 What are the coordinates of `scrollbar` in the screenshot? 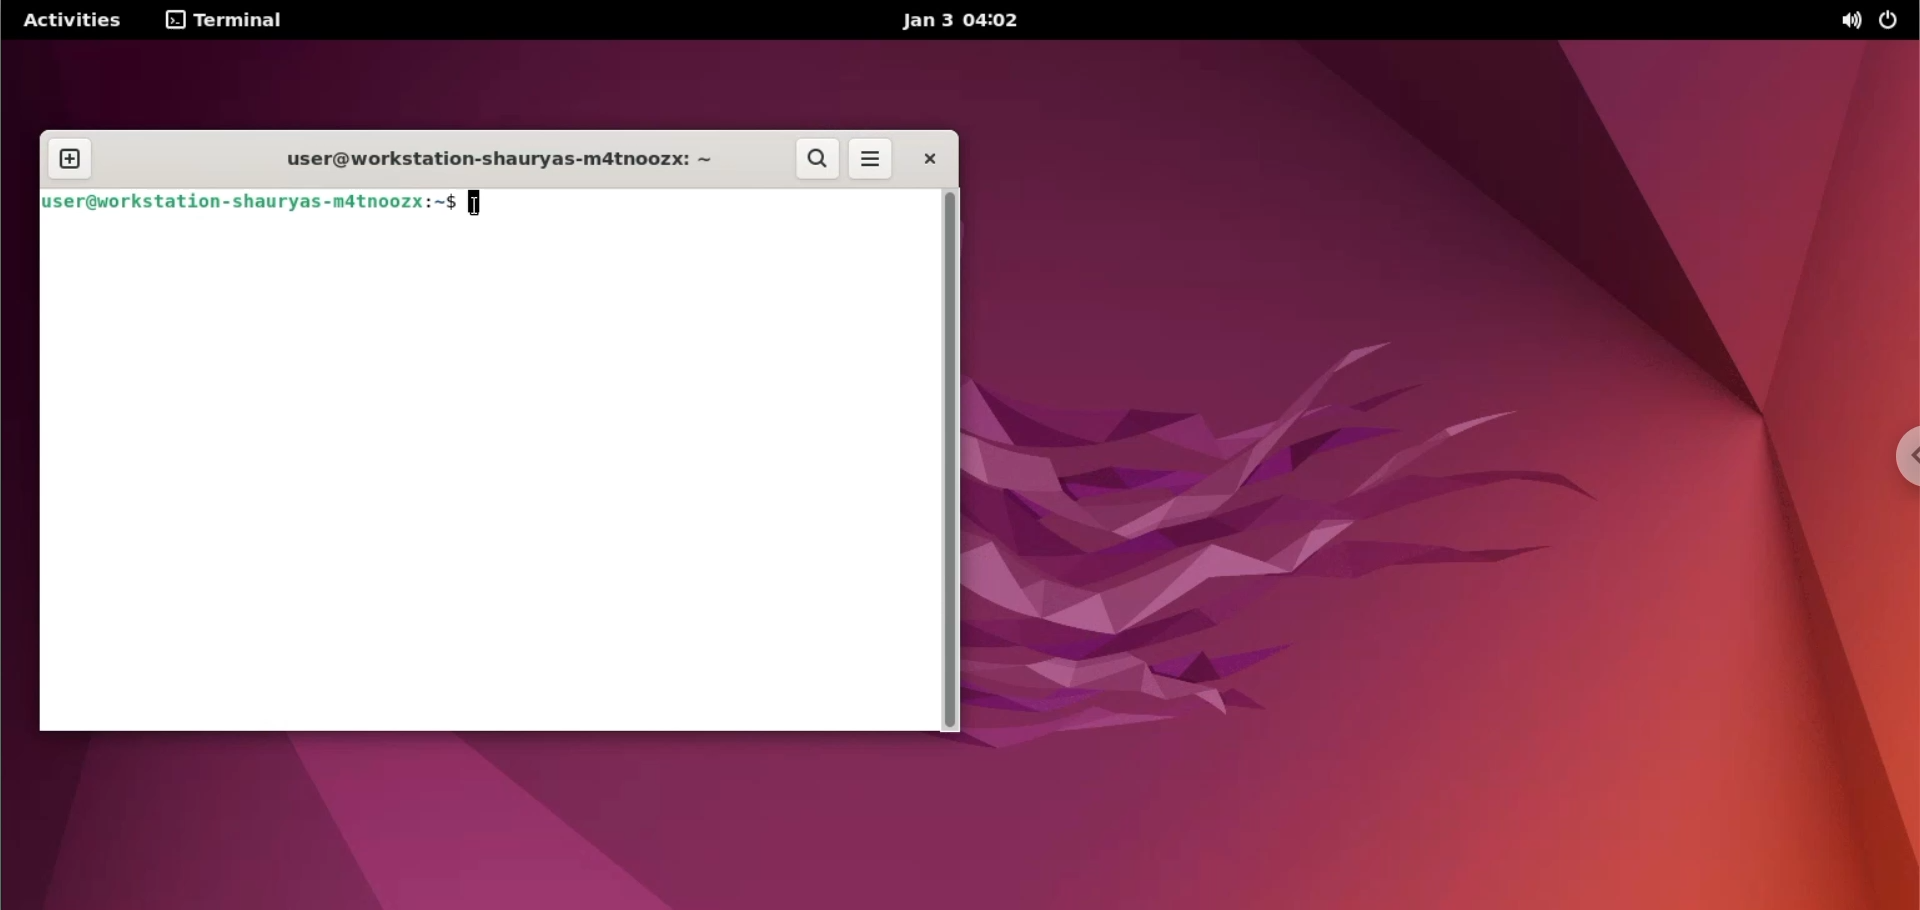 It's located at (949, 461).